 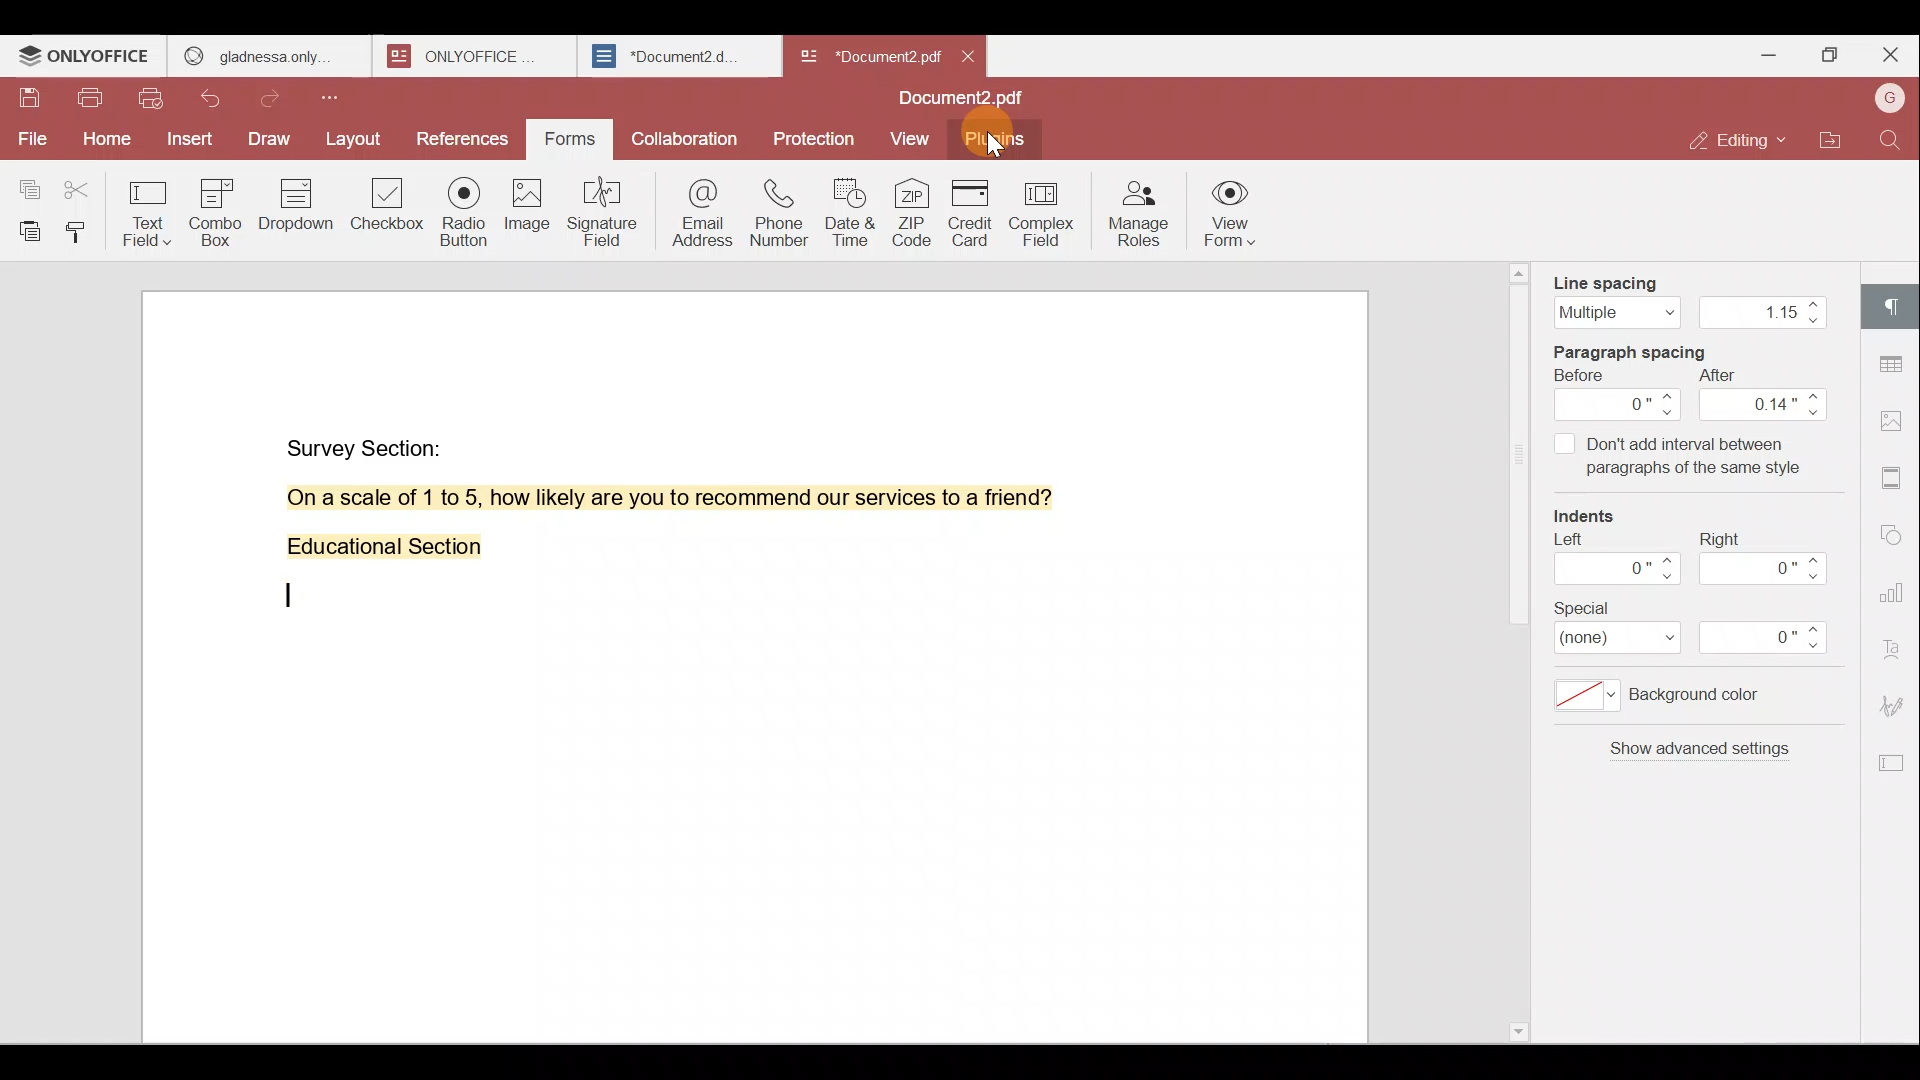 I want to click on close, so click(x=968, y=56).